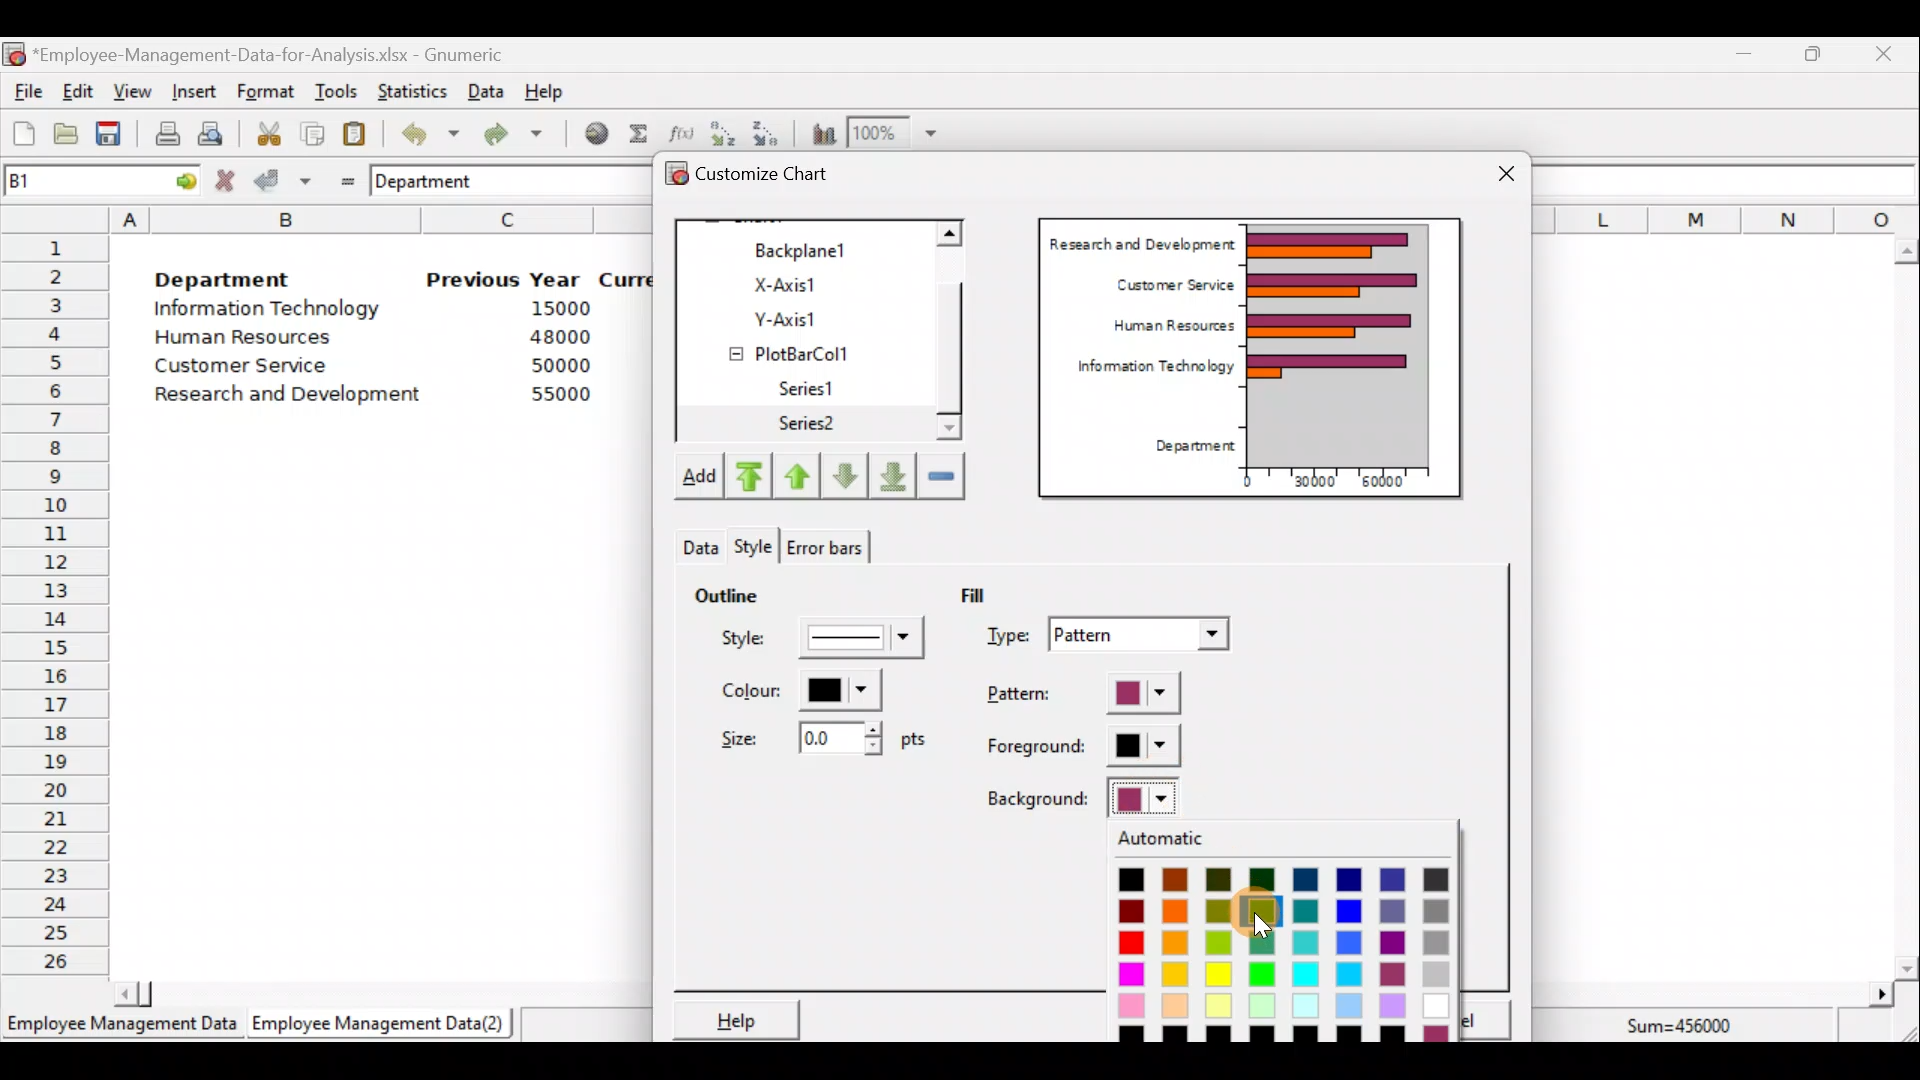 The width and height of the screenshot is (1920, 1080). Describe the element at coordinates (1170, 282) in the screenshot. I see `Customer Service` at that location.